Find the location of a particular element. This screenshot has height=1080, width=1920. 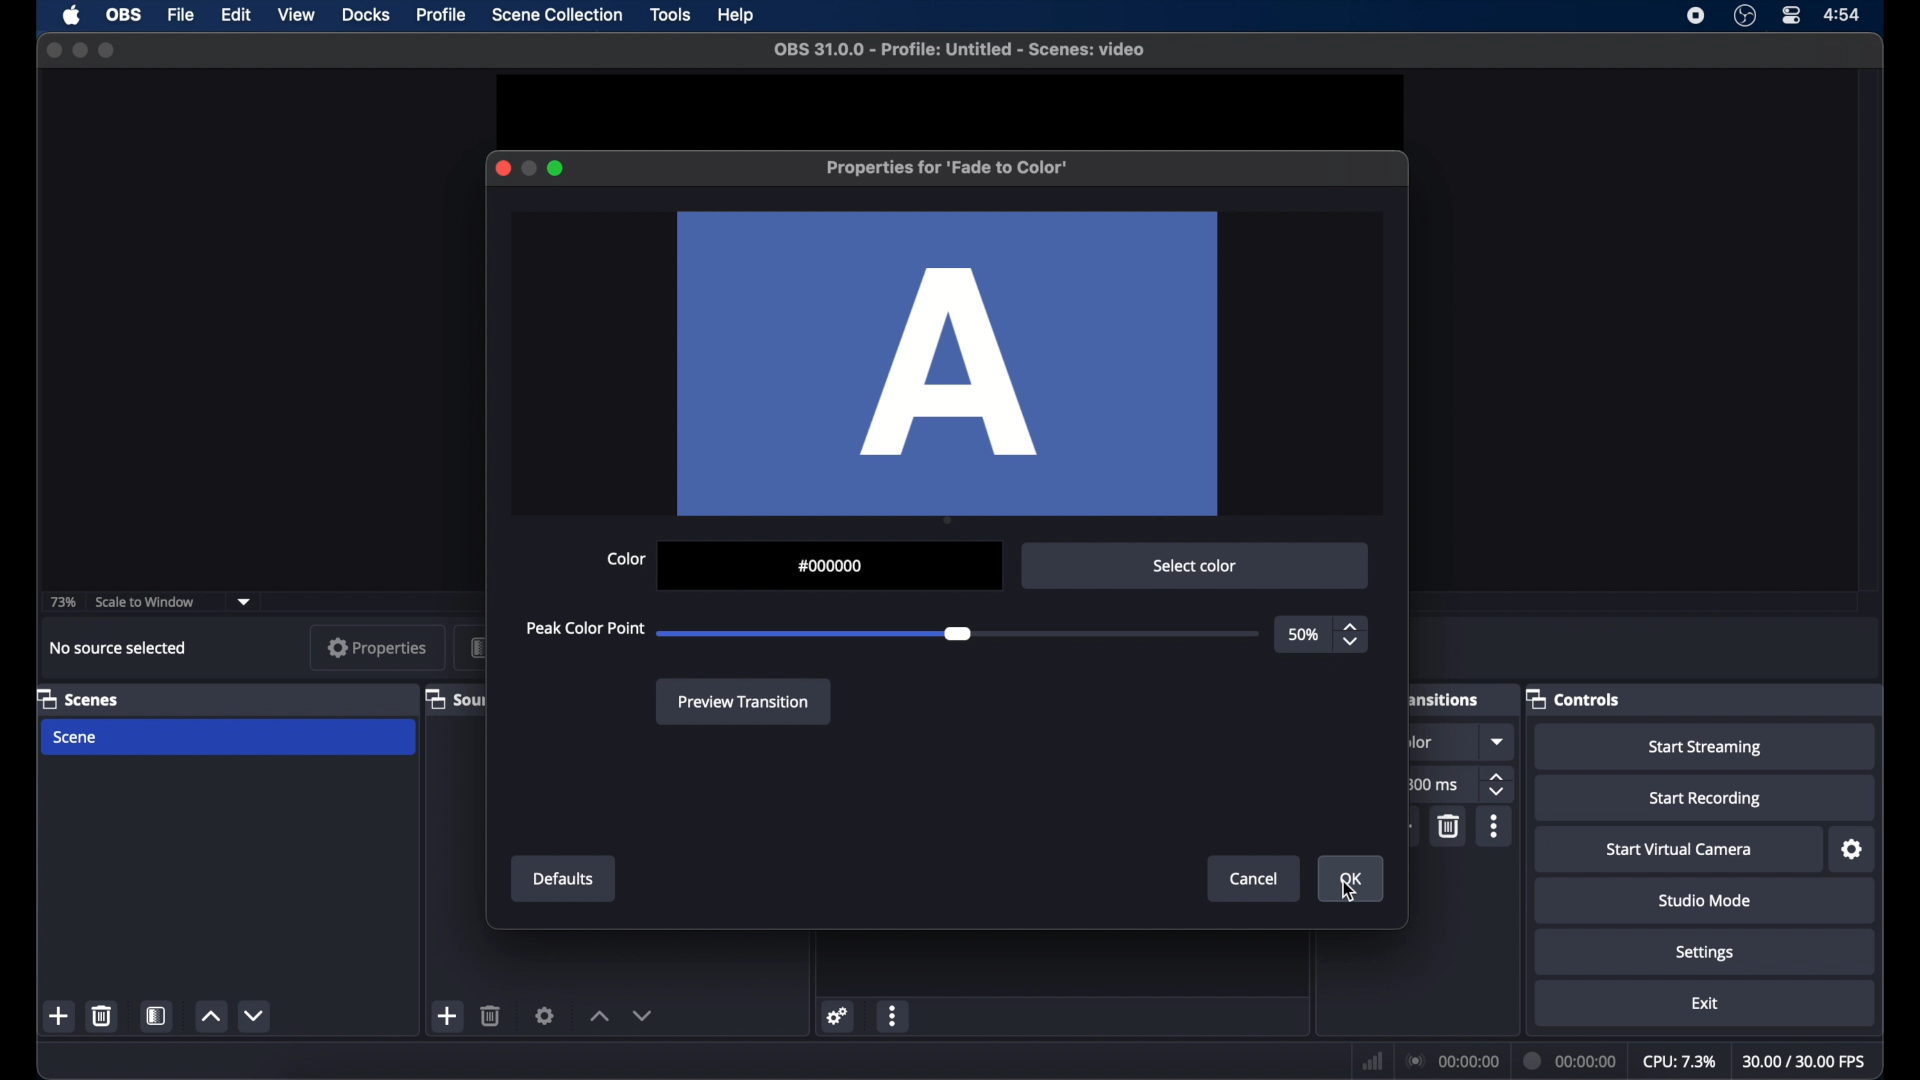

duration is located at coordinates (1570, 1060).